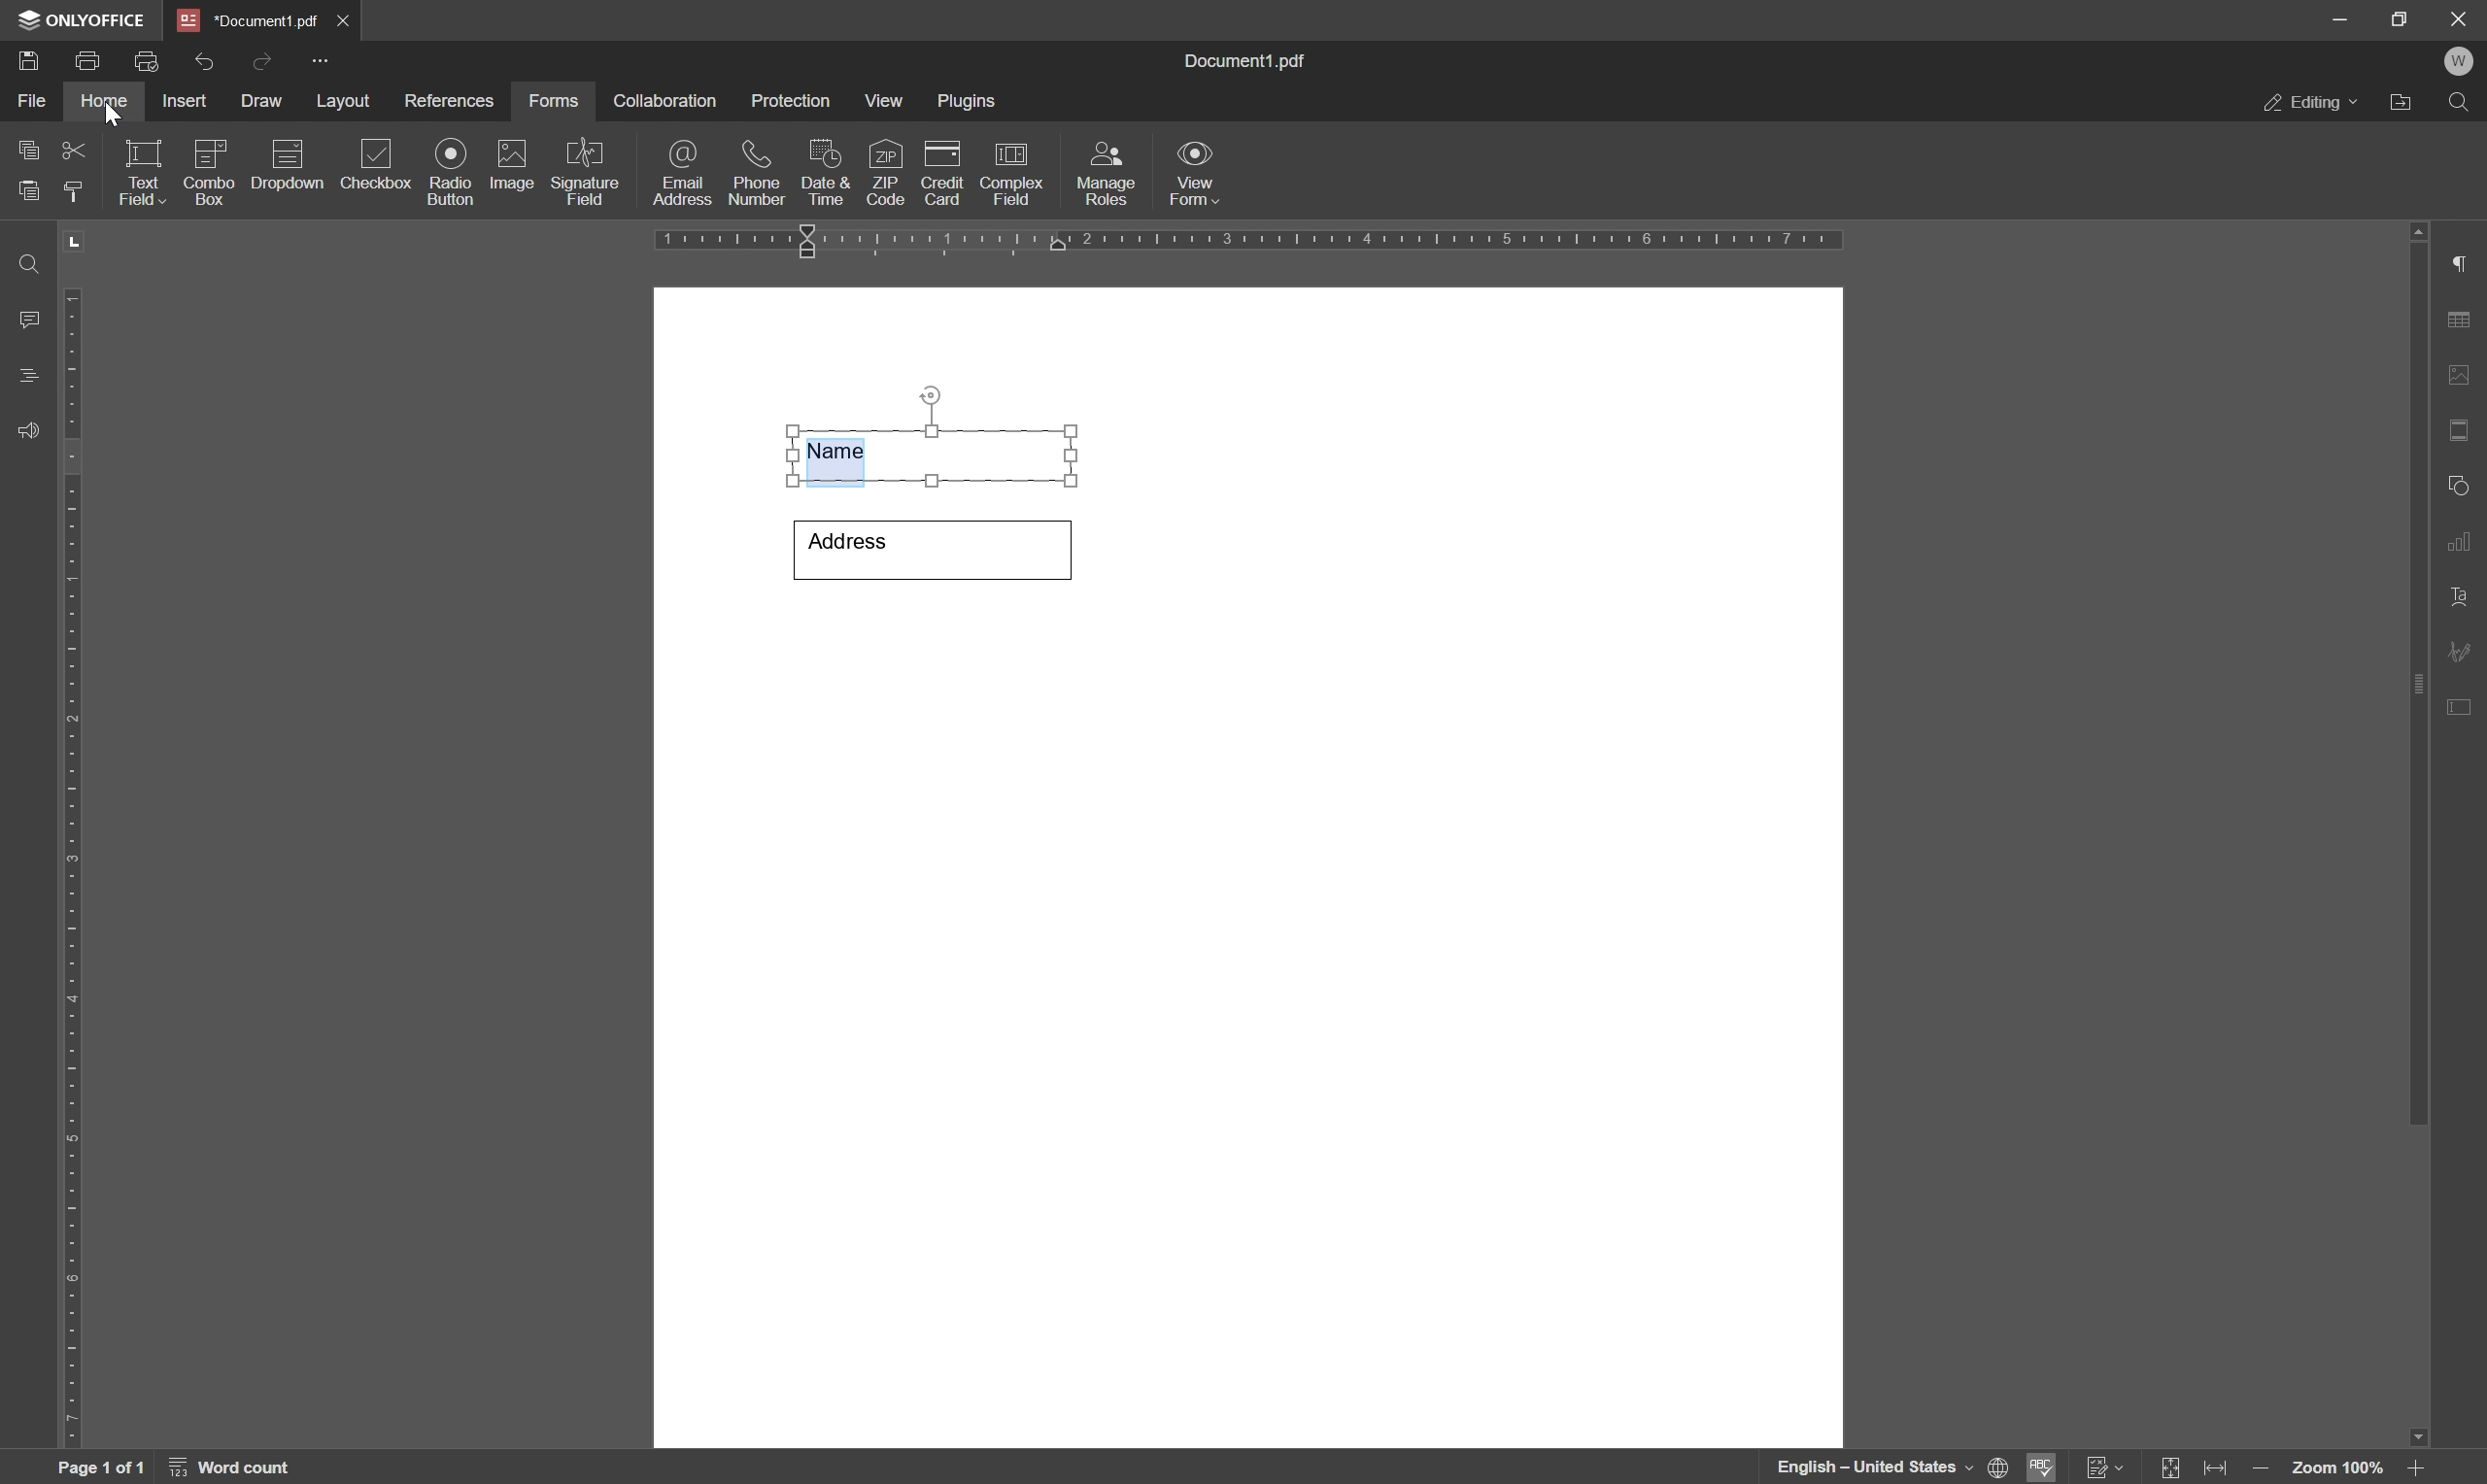 This screenshot has height=1484, width=2487. What do you see at coordinates (2467, 379) in the screenshot?
I see `image settings` at bounding box center [2467, 379].